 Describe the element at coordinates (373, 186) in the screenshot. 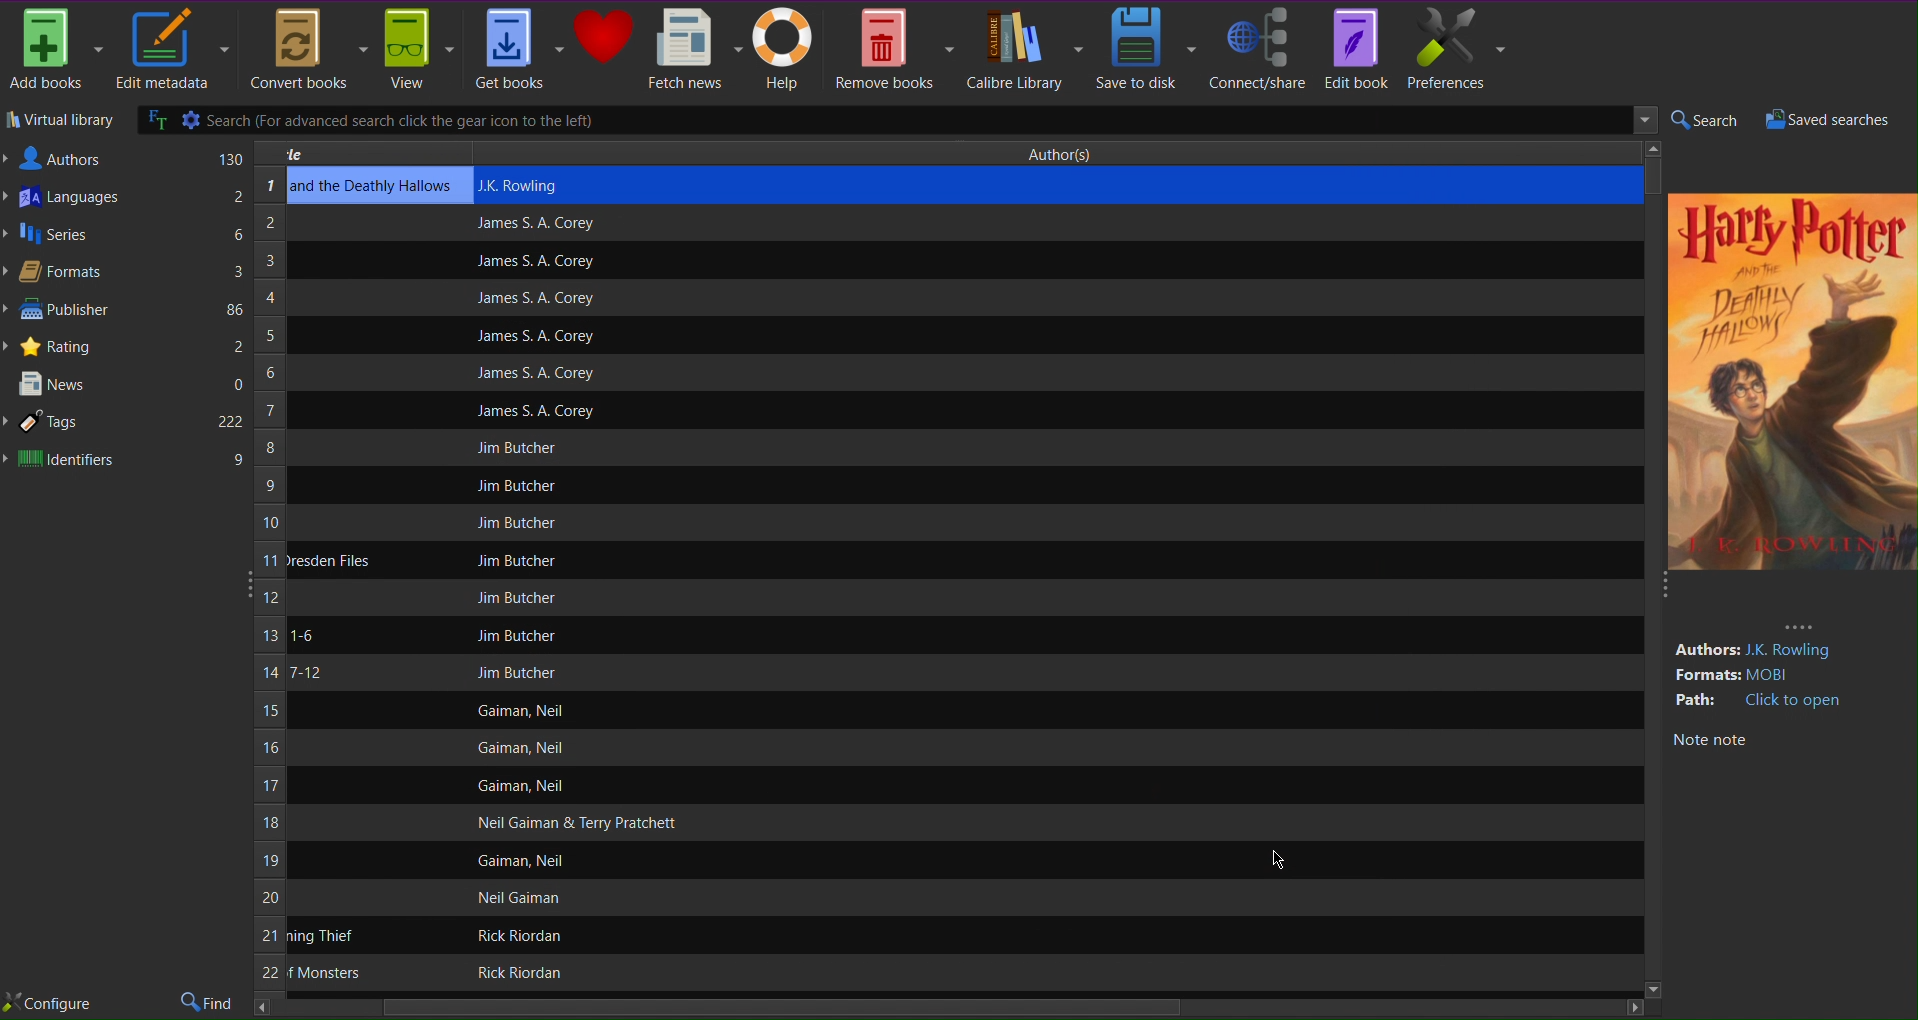

I see `and the Deathly Hallows` at that location.